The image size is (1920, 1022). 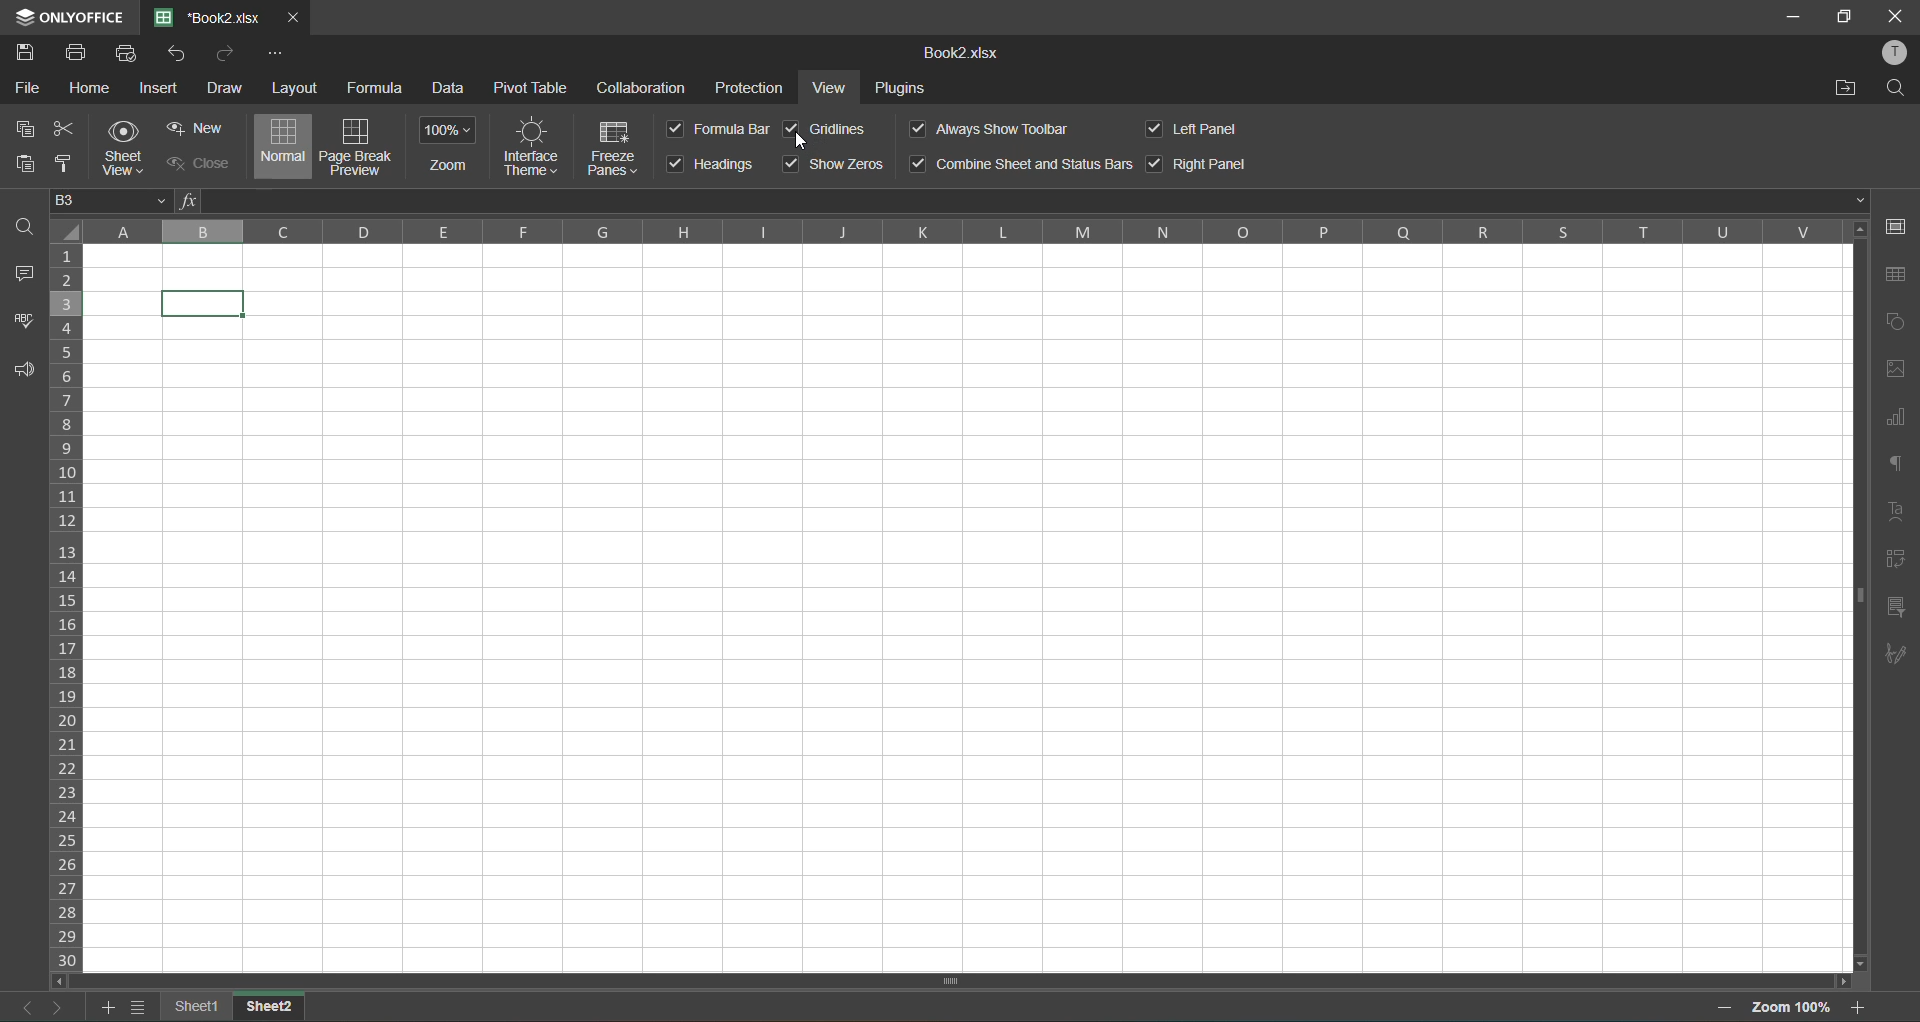 I want to click on formula, so click(x=374, y=84).